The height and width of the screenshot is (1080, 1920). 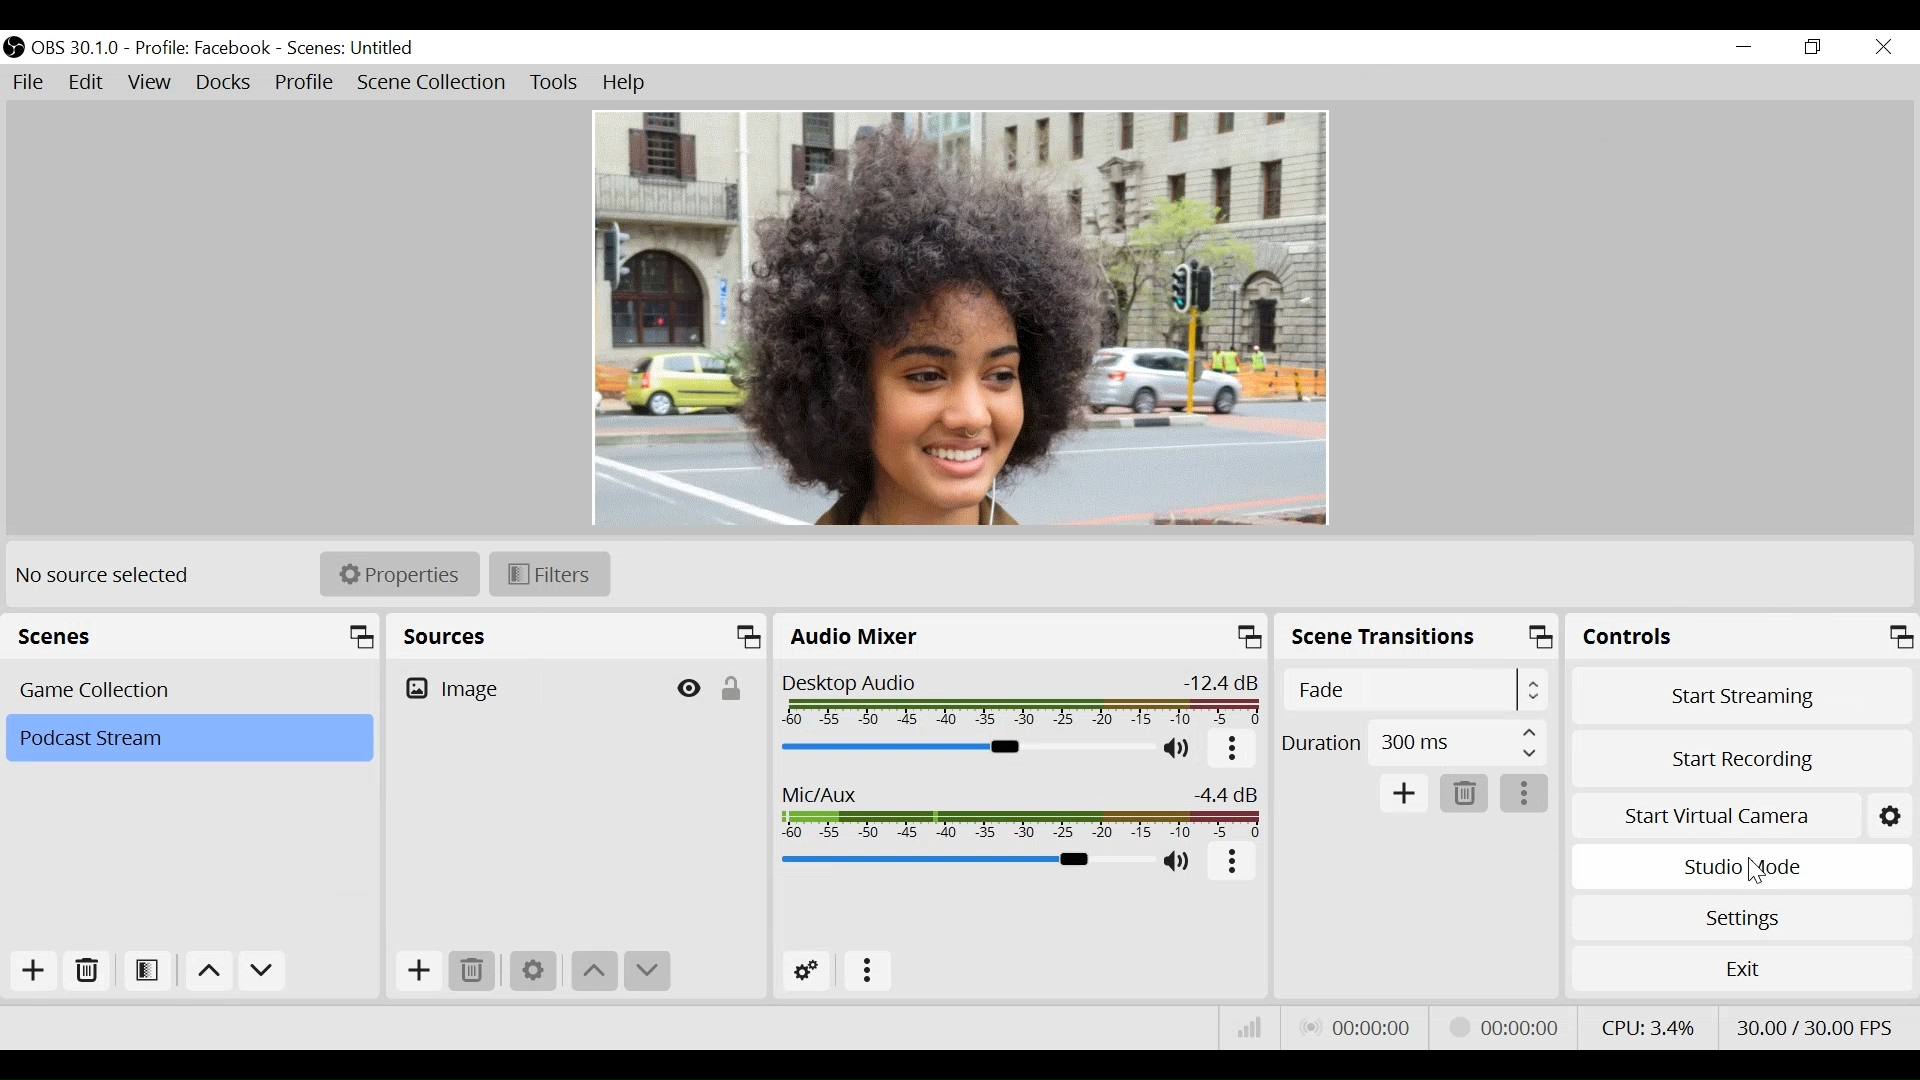 What do you see at coordinates (1813, 1024) in the screenshot?
I see `Frame Per Second` at bounding box center [1813, 1024].